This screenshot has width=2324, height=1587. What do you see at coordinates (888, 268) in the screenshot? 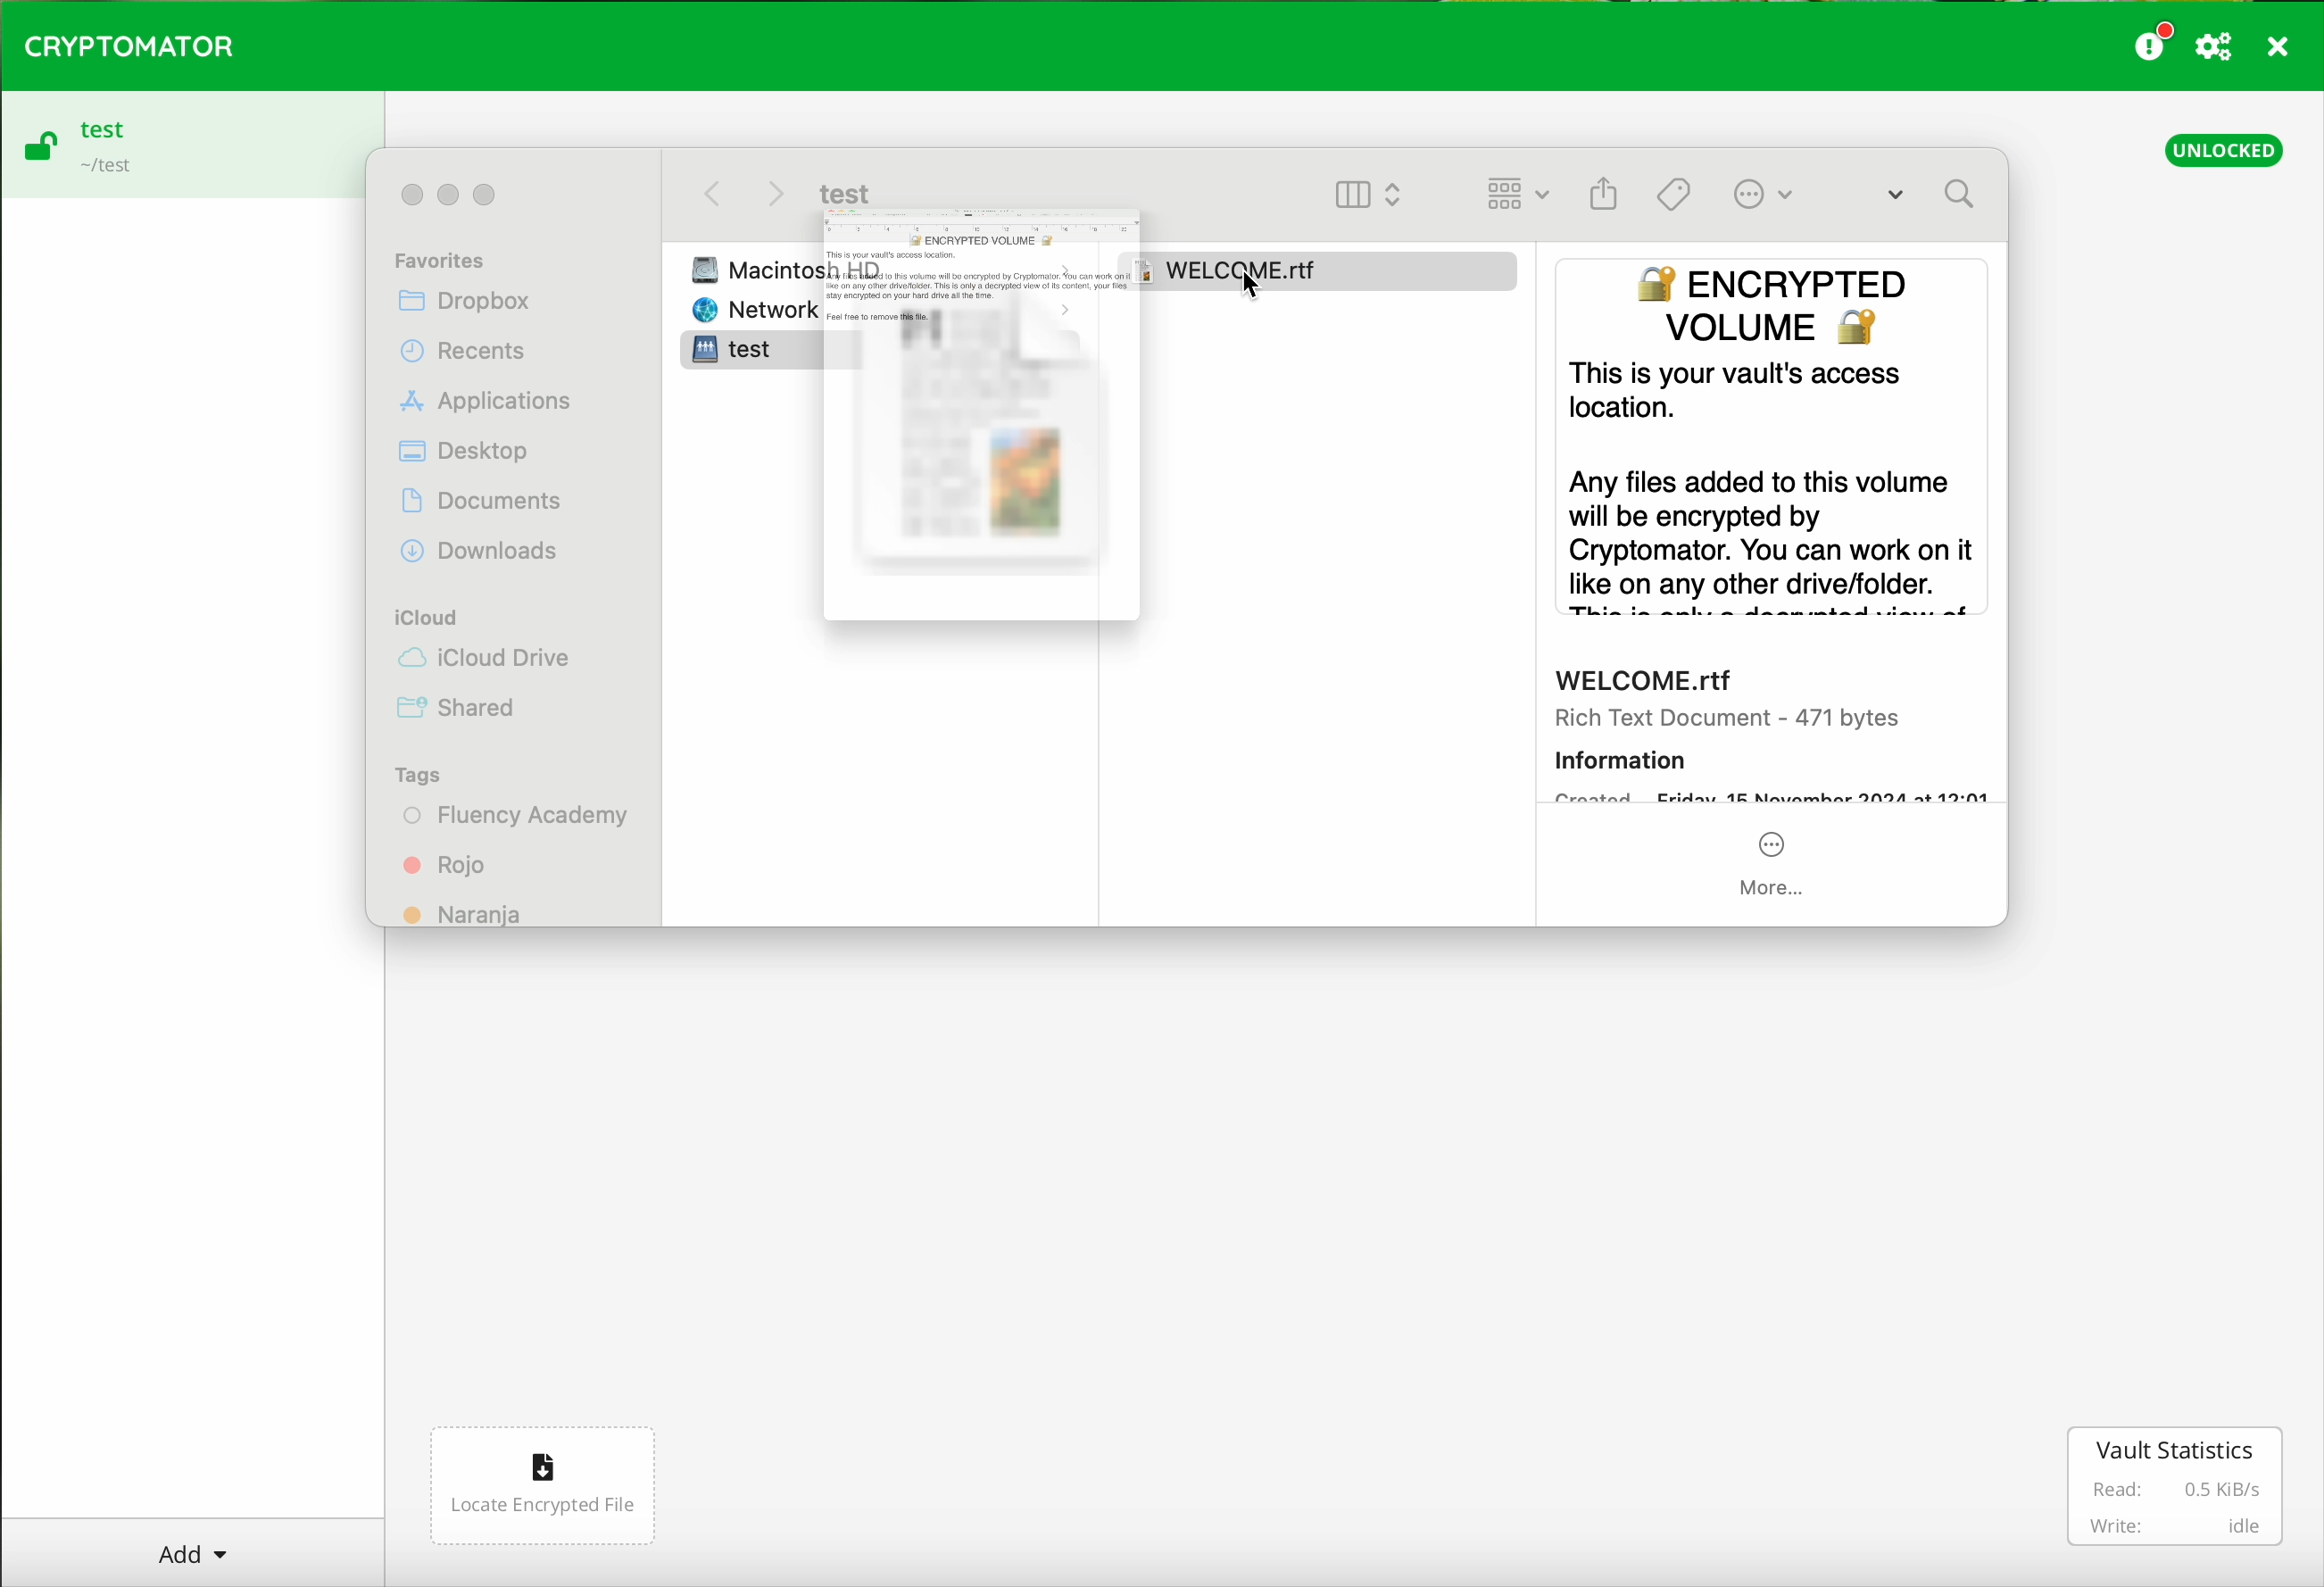
I see `Macintosh HD` at bounding box center [888, 268].